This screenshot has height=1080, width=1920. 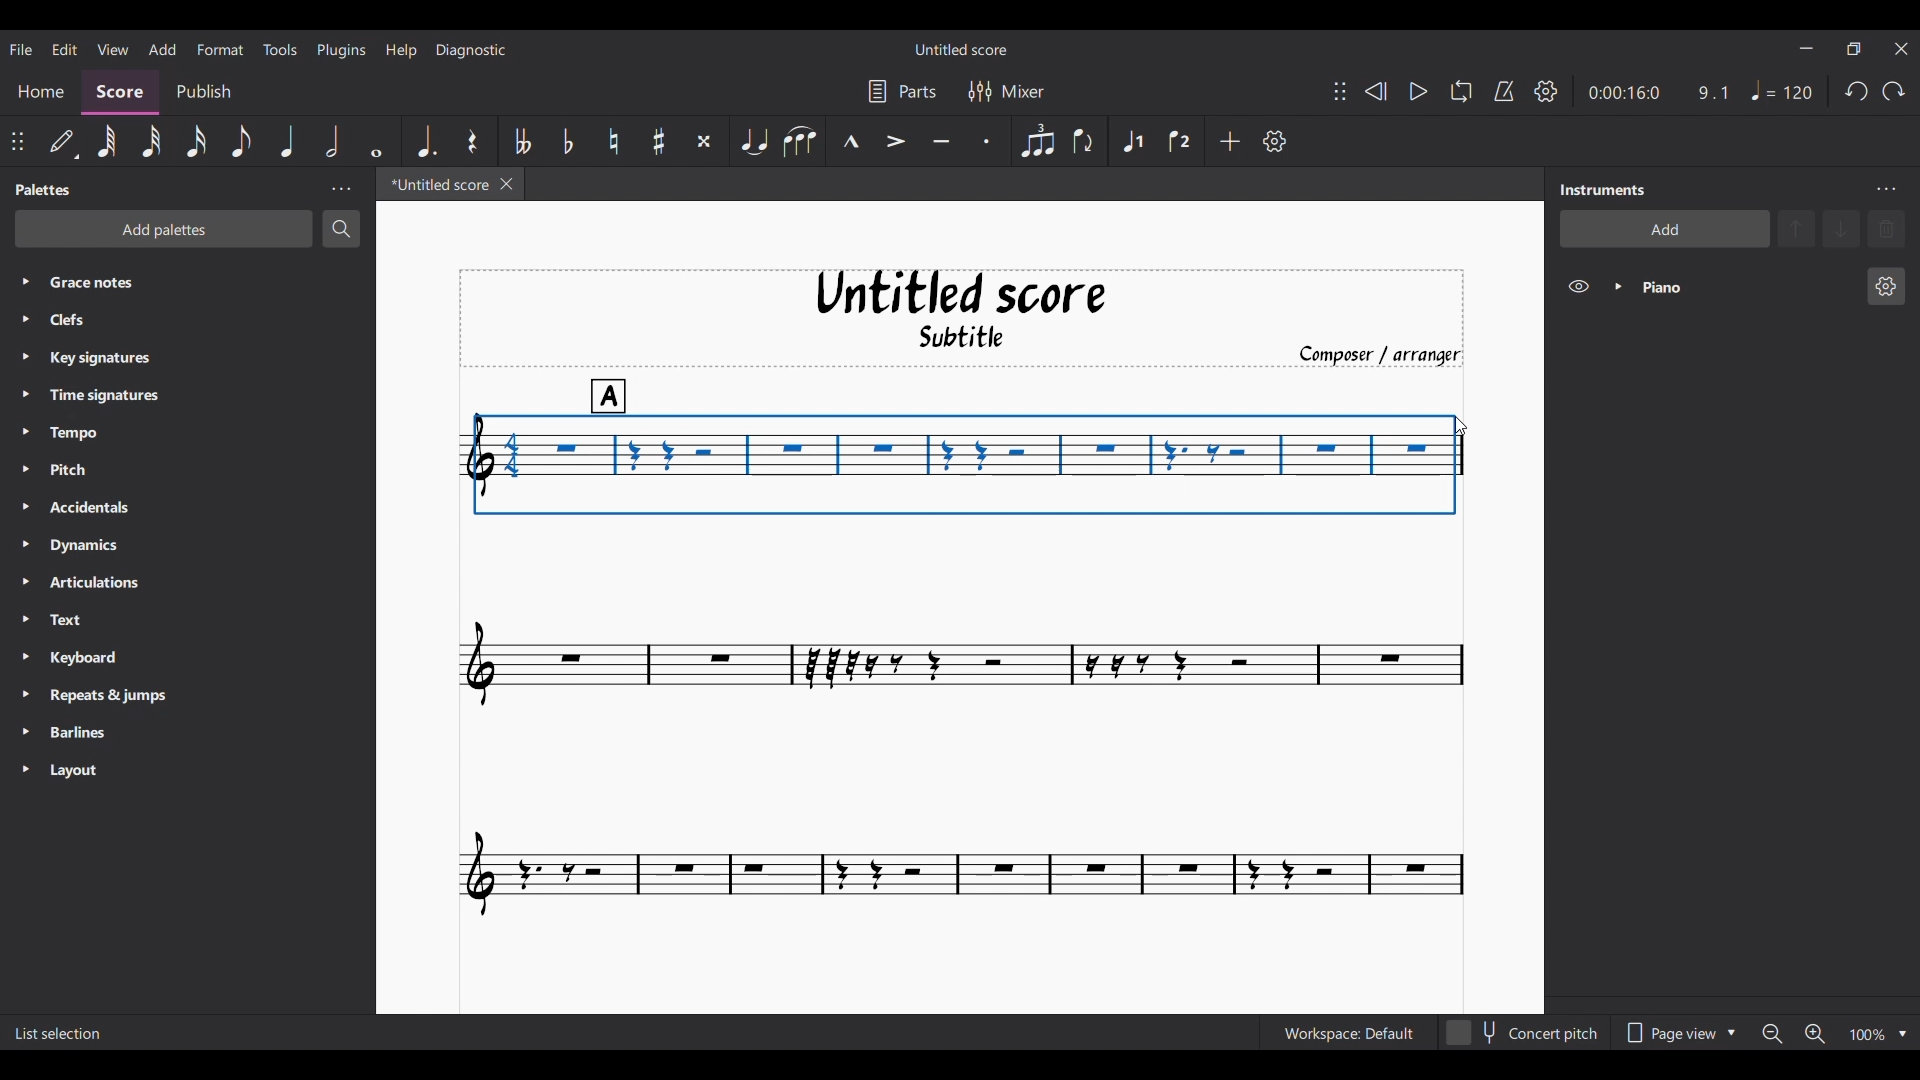 What do you see at coordinates (288, 141) in the screenshot?
I see `Quarter note` at bounding box center [288, 141].